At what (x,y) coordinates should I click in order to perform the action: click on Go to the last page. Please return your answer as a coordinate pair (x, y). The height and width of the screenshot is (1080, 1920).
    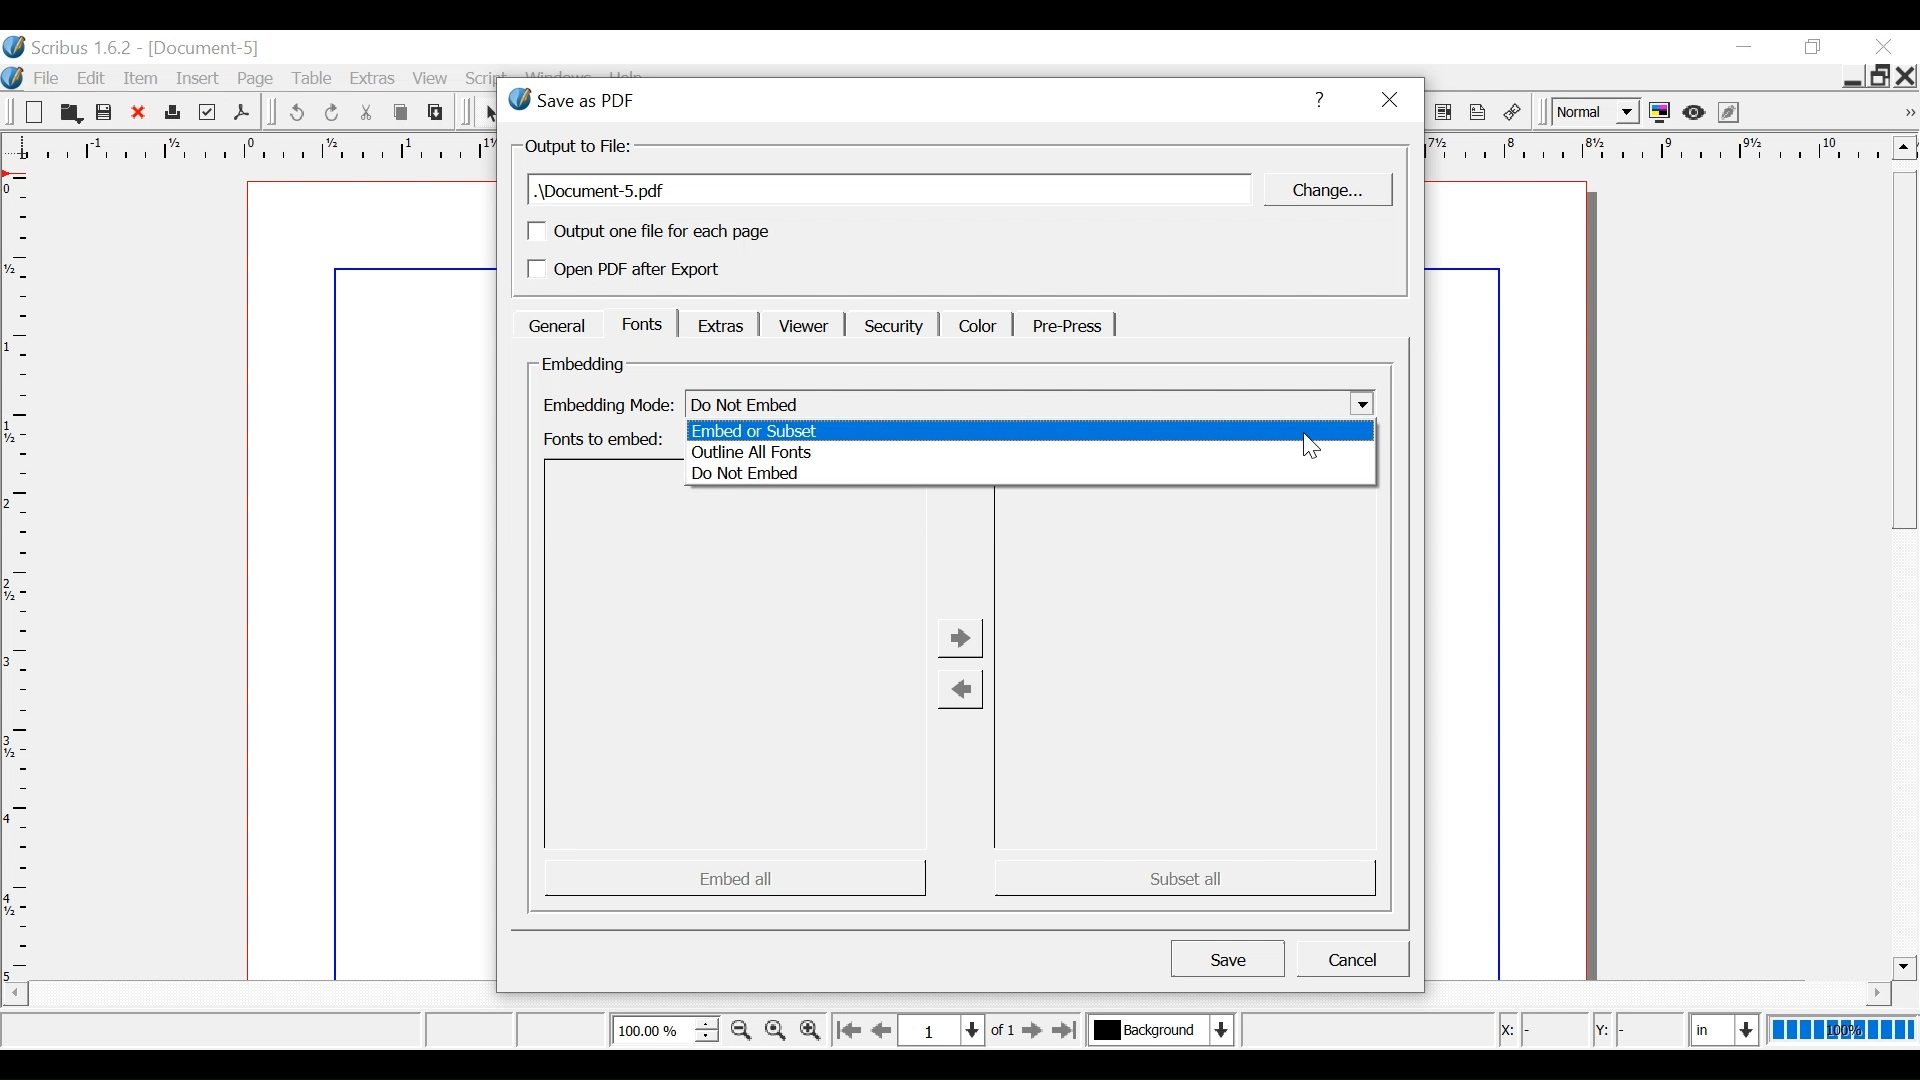
    Looking at the image, I should click on (1067, 1030).